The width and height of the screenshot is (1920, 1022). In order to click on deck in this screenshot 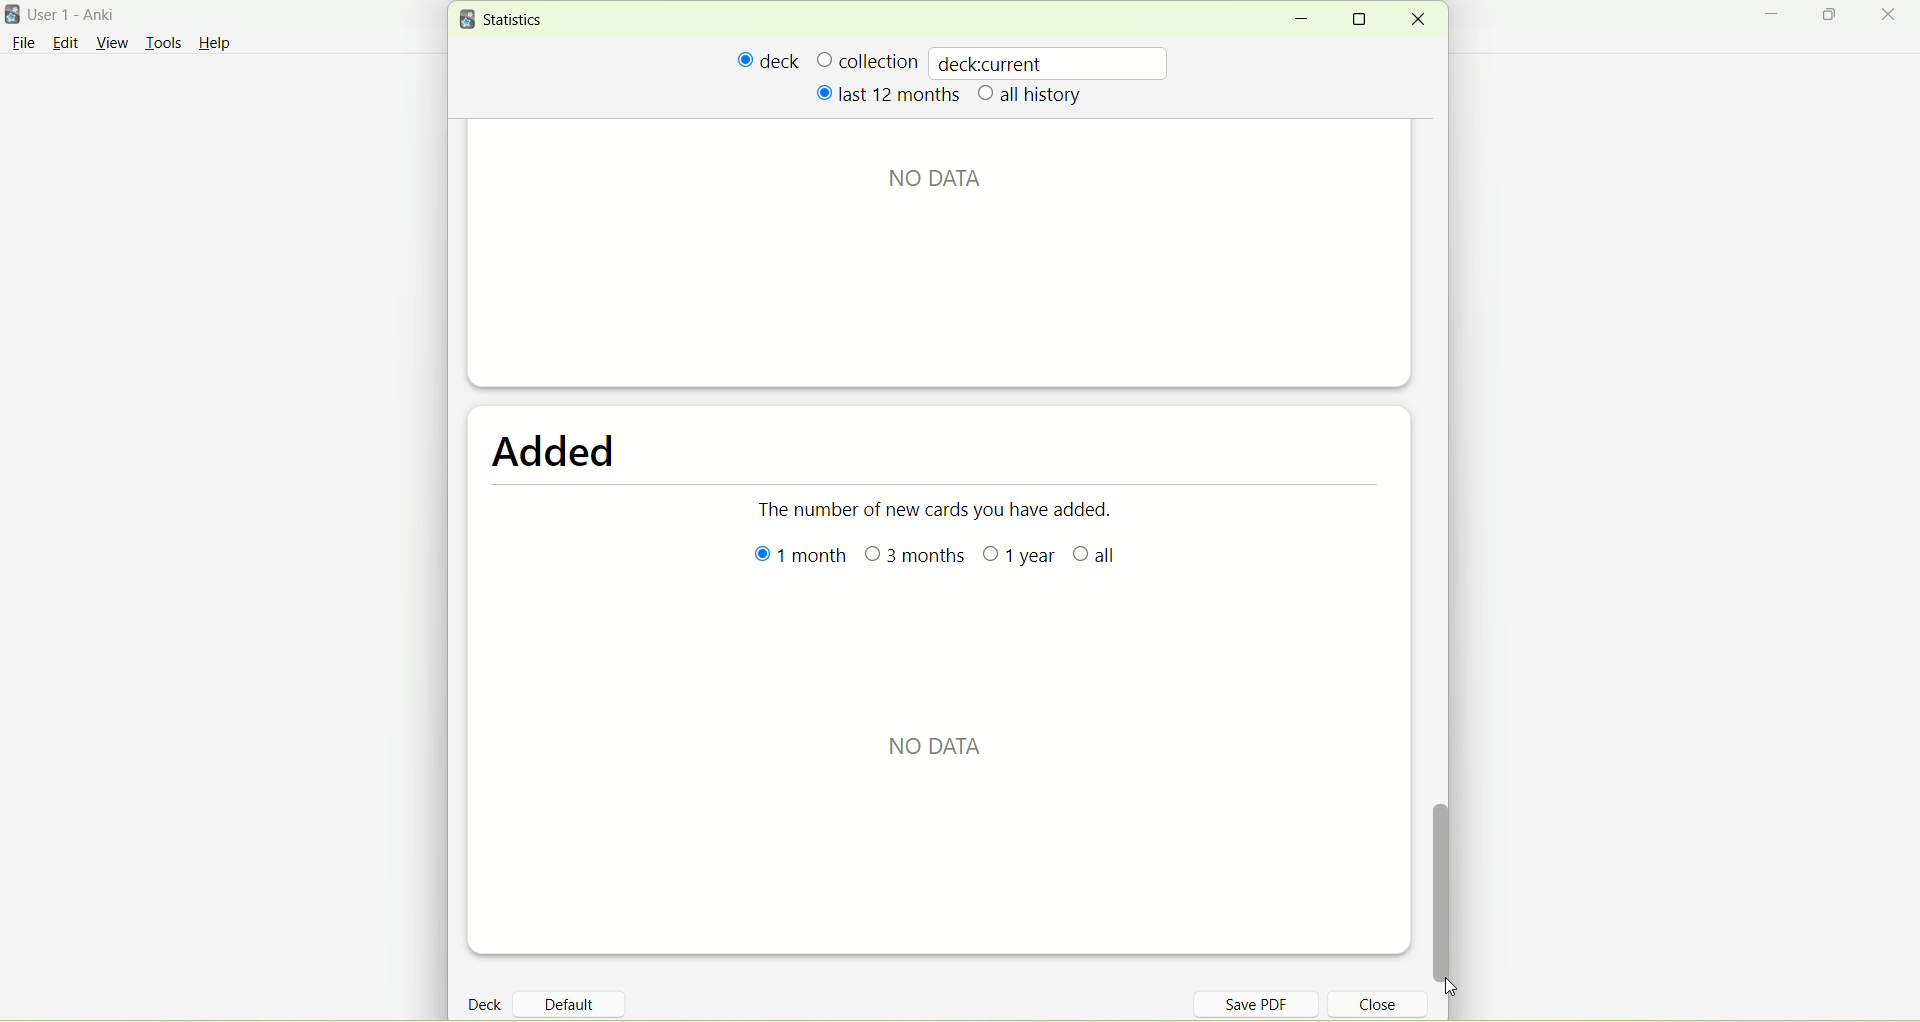, I will do `click(769, 60)`.